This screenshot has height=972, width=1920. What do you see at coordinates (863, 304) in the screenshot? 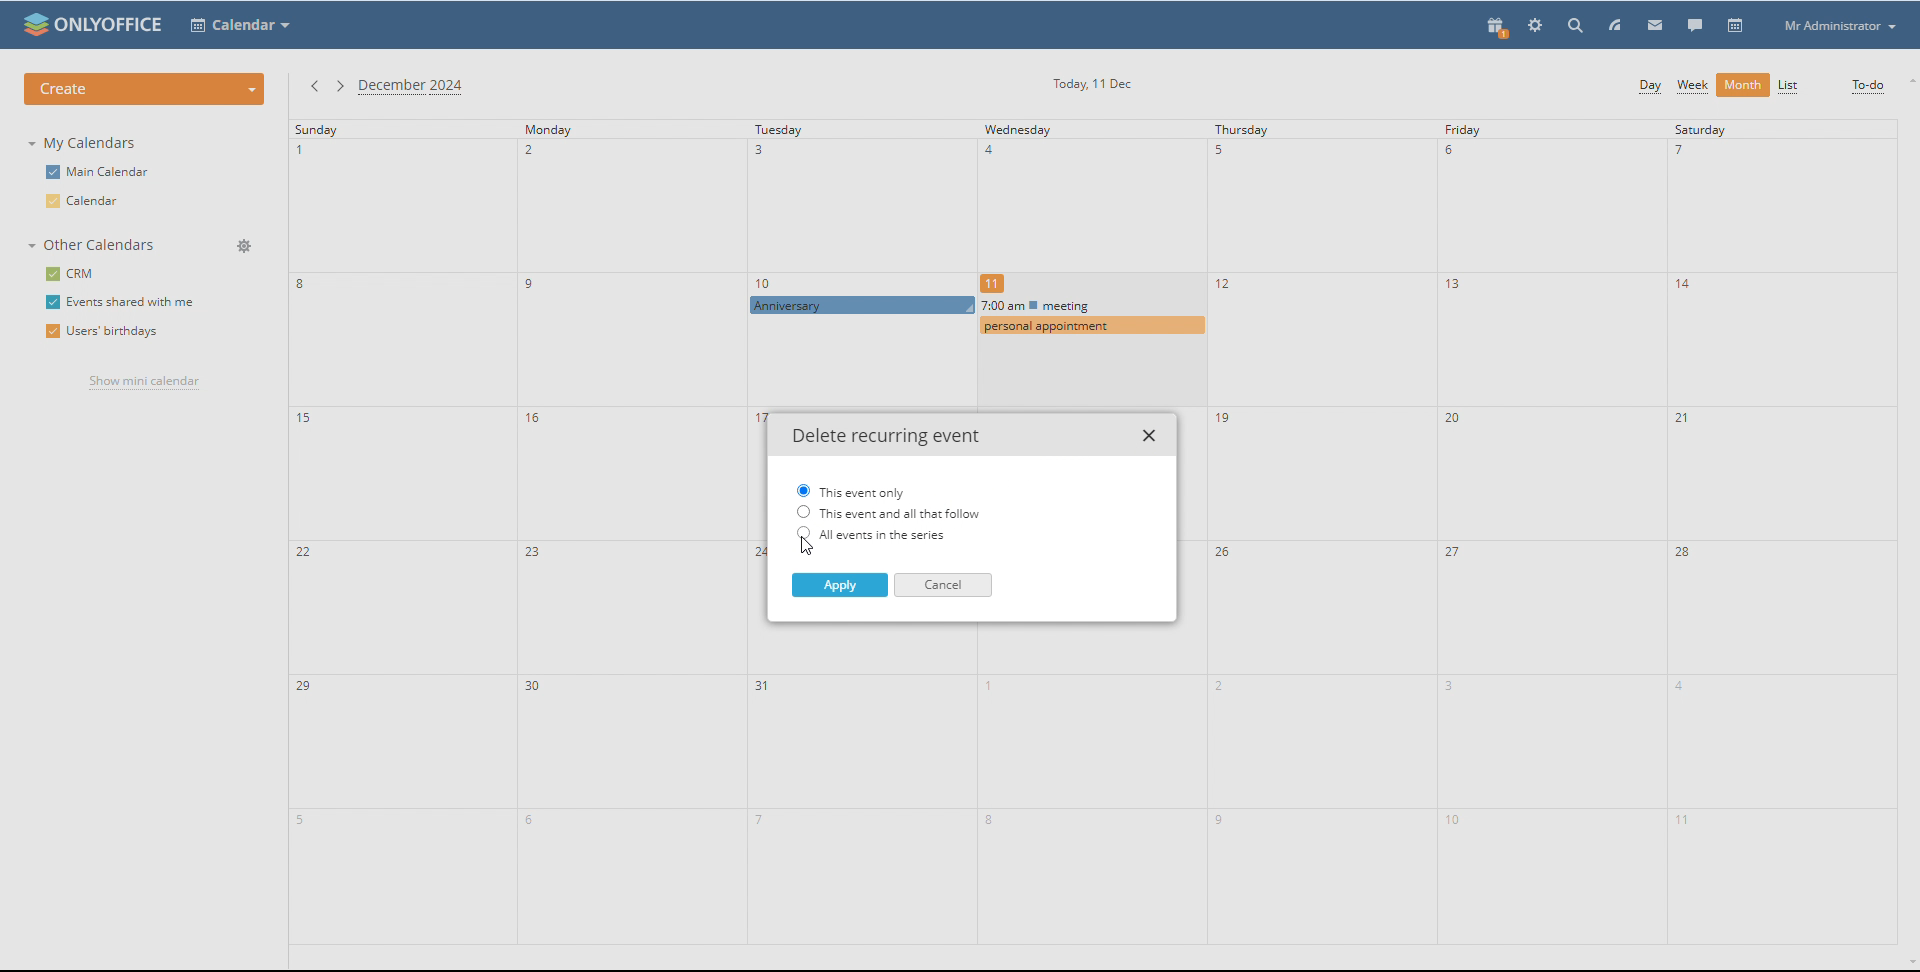
I see `recurring event` at bounding box center [863, 304].